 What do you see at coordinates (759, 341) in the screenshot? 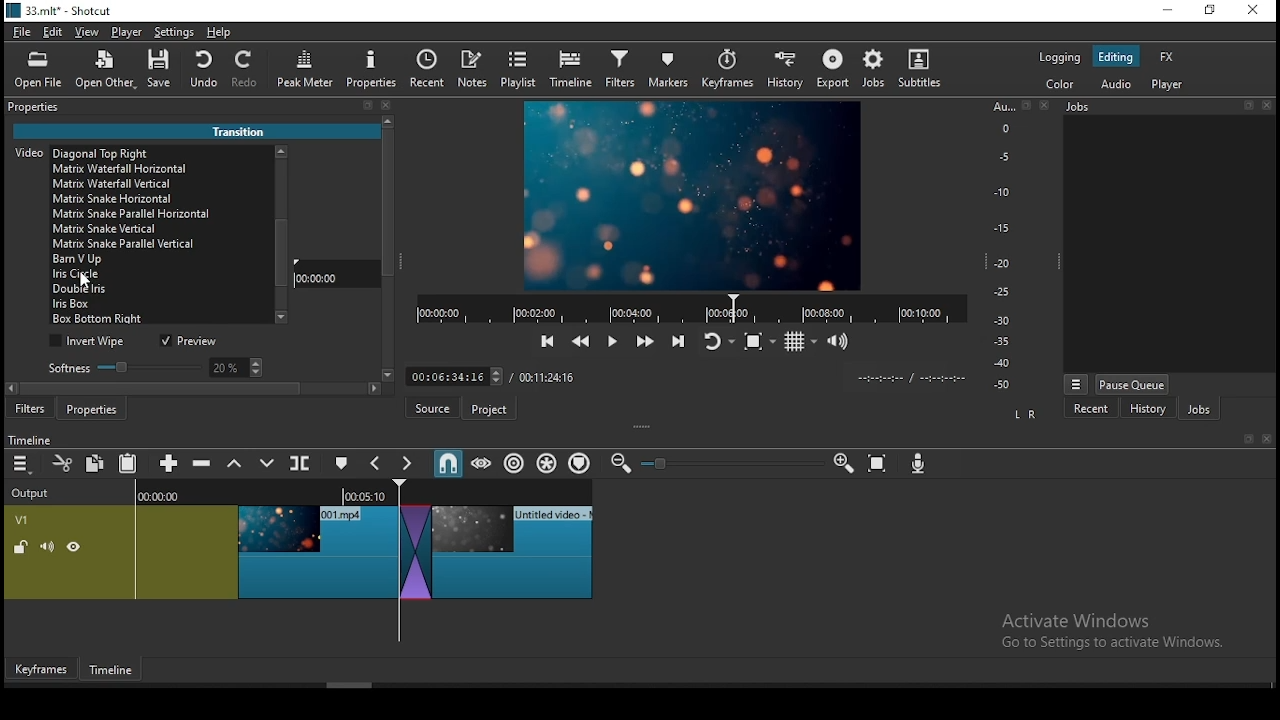
I see `toggle zoom` at bounding box center [759, 341].